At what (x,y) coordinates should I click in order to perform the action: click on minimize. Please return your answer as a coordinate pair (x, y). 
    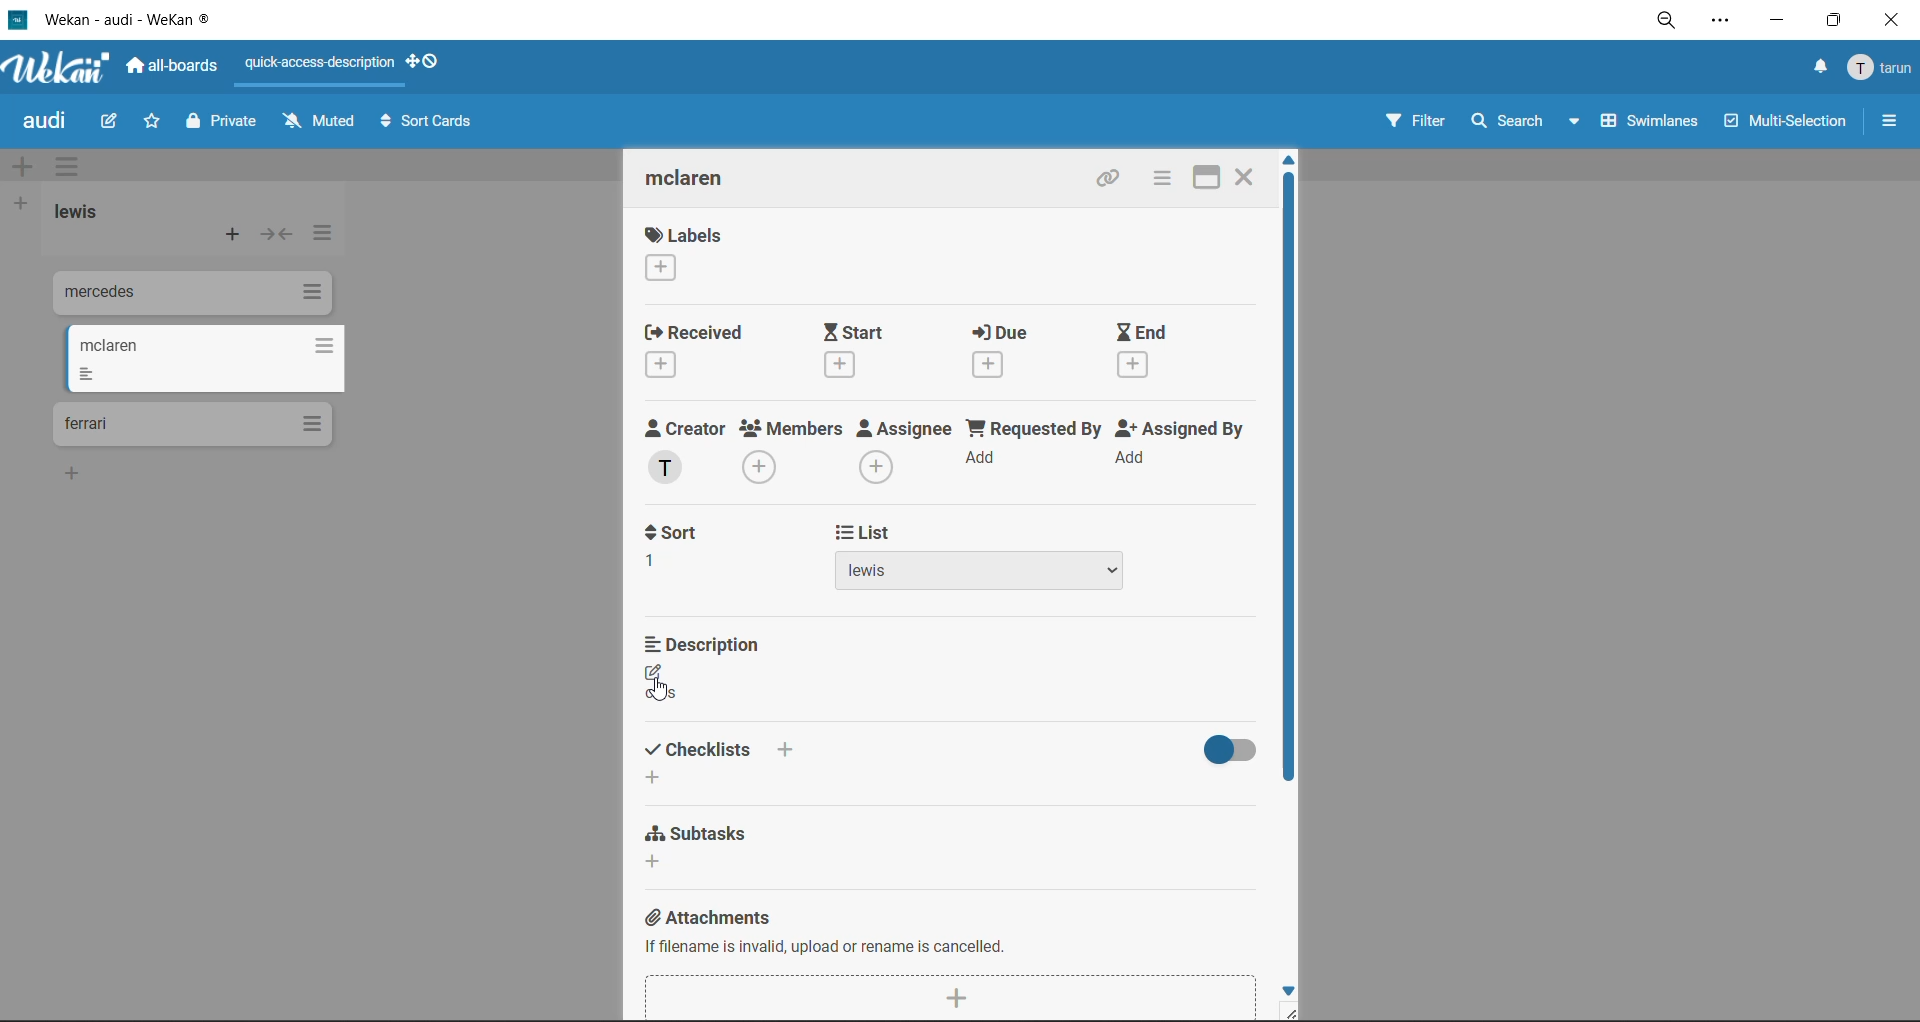
    Looking at the image, I should click on (1775, 18).